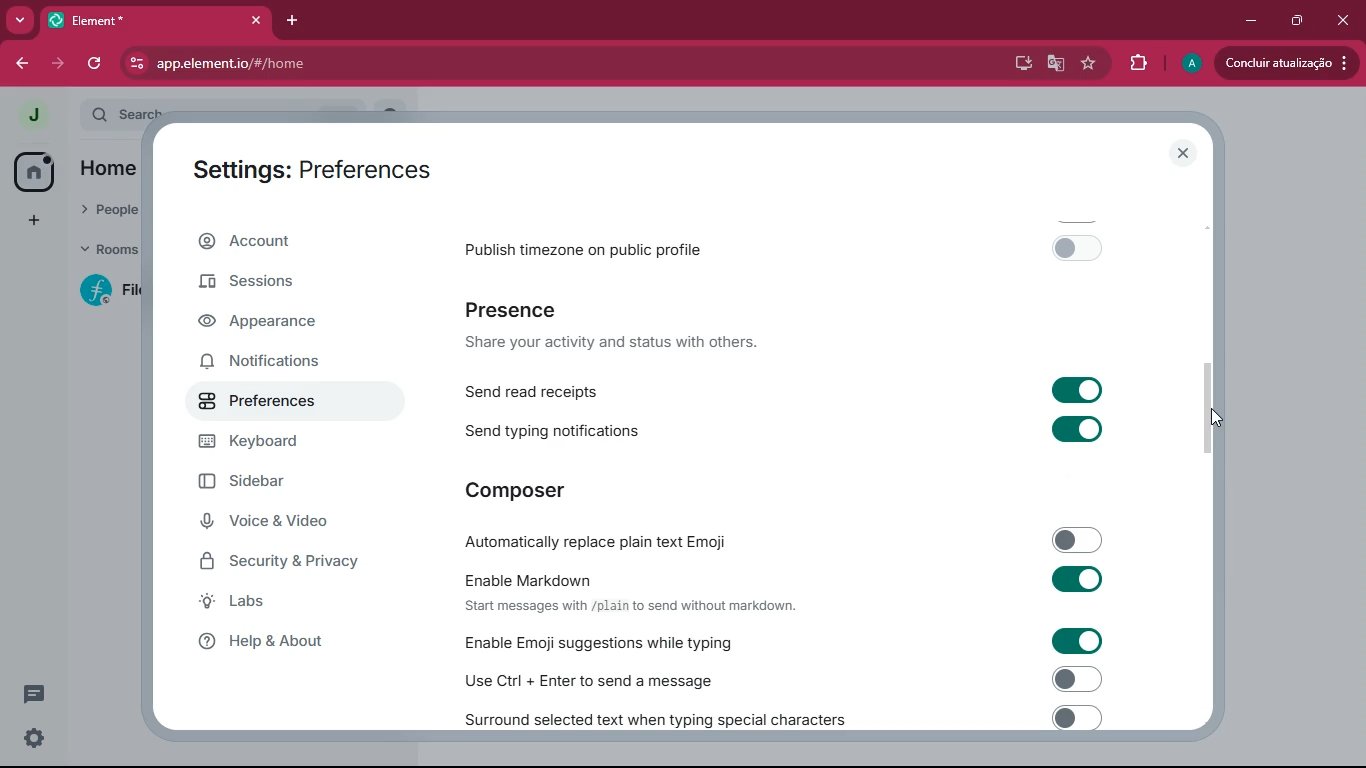 The image size is (1366, 768). I want to click on extensions, so click(1139, 64).